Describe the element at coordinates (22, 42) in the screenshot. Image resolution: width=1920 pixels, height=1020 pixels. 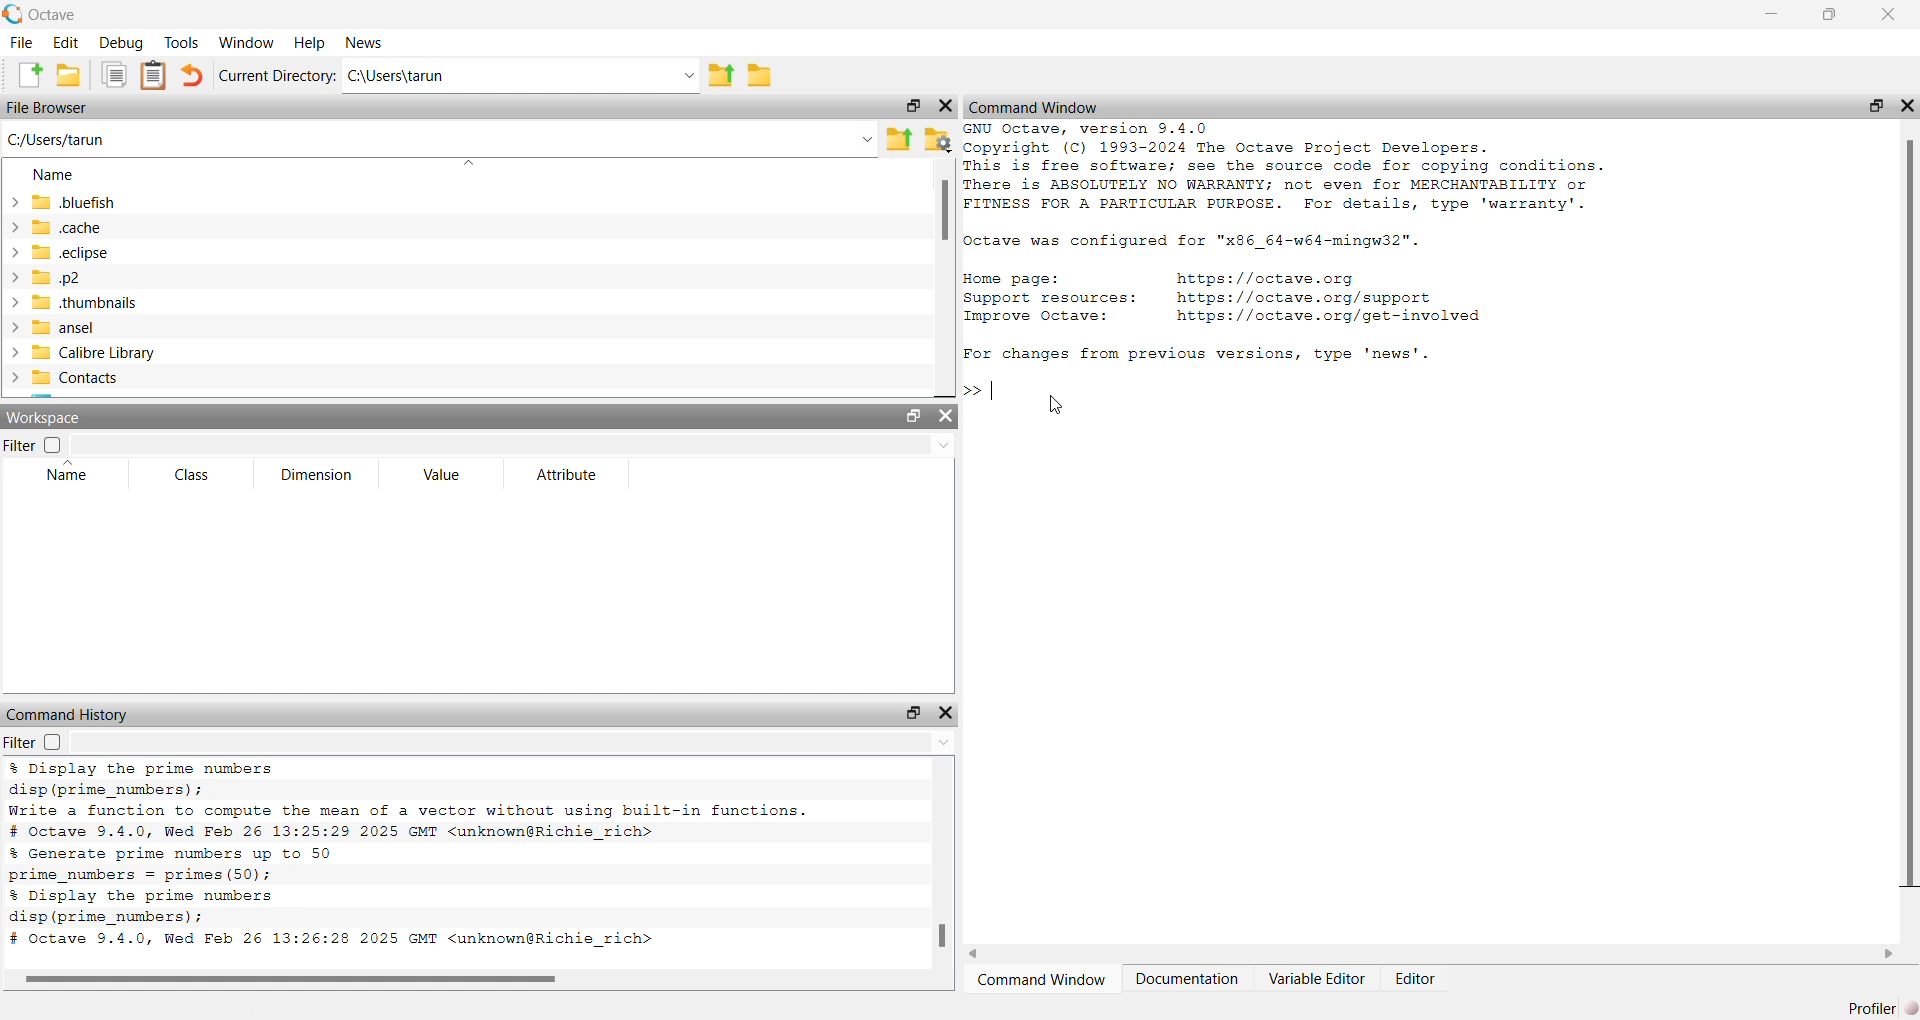
I see `File` at that location.